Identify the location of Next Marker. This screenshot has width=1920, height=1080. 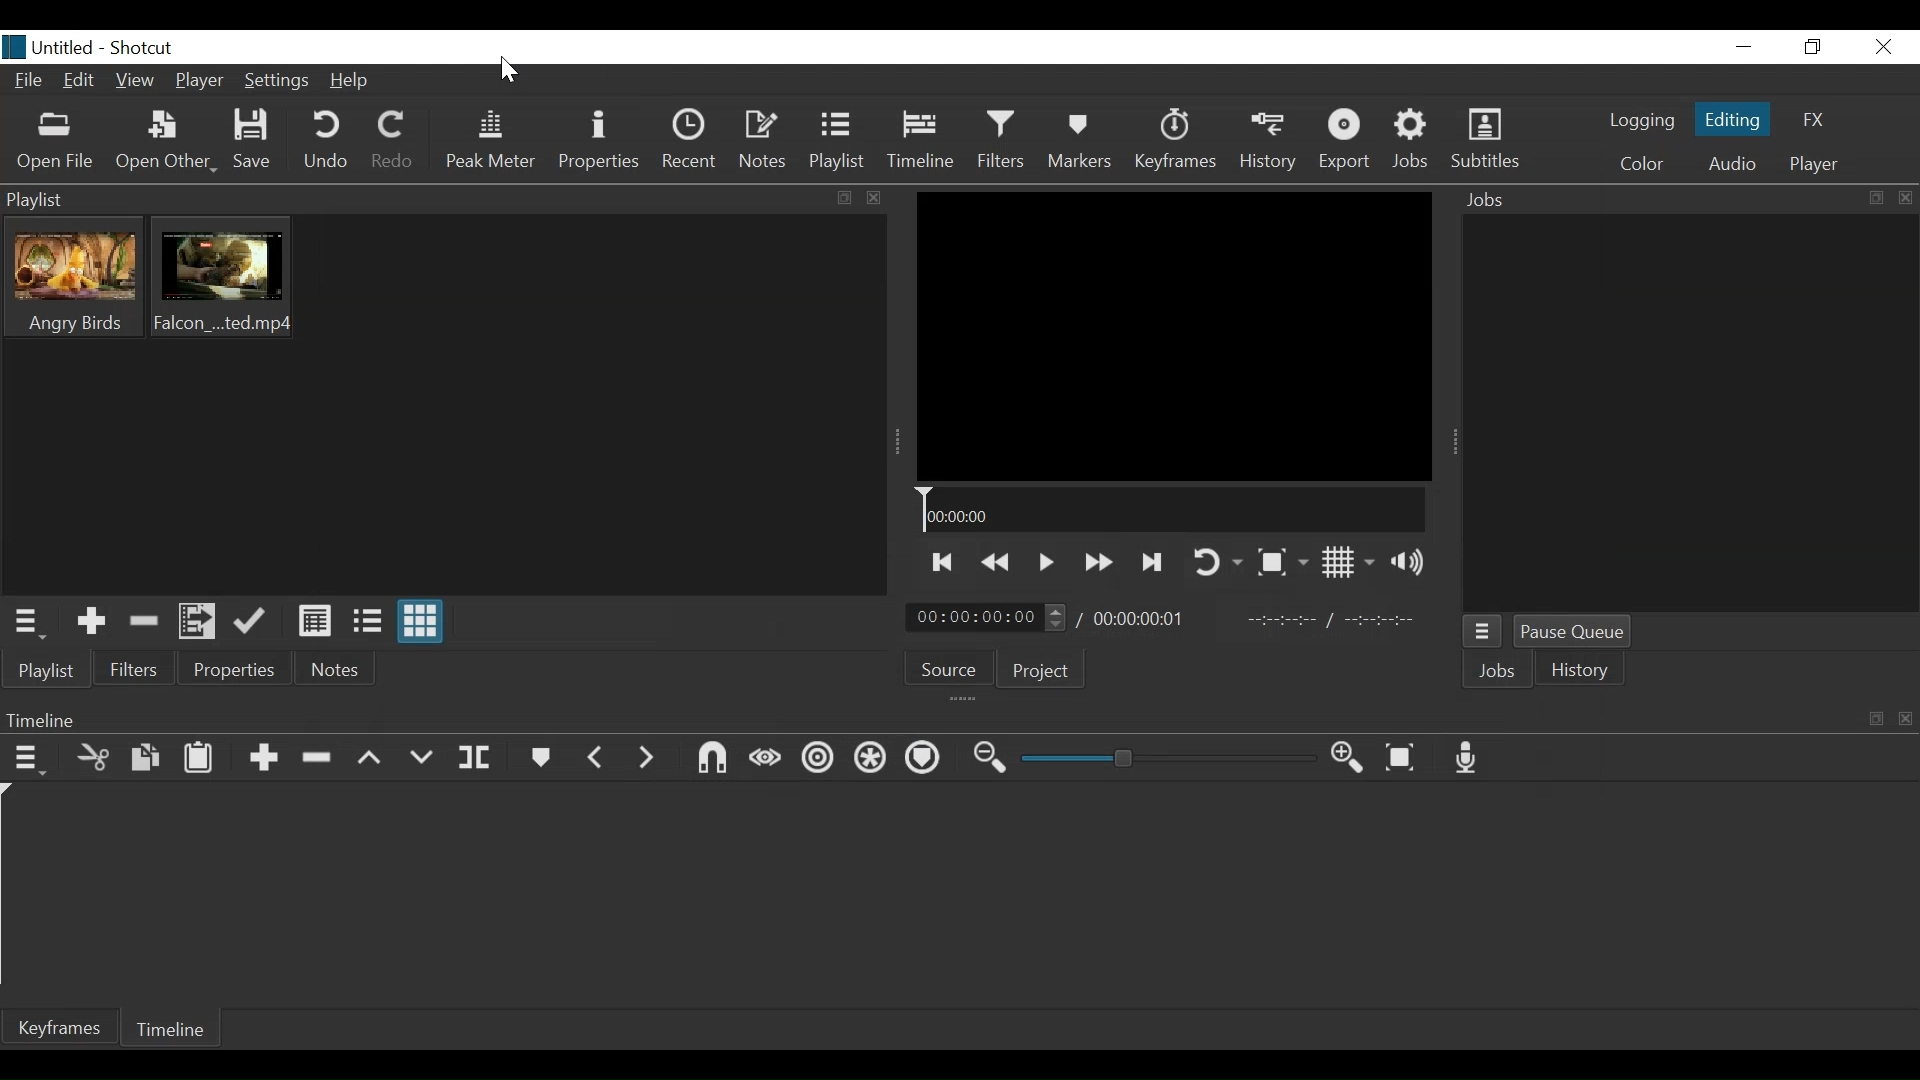
(647, 756).